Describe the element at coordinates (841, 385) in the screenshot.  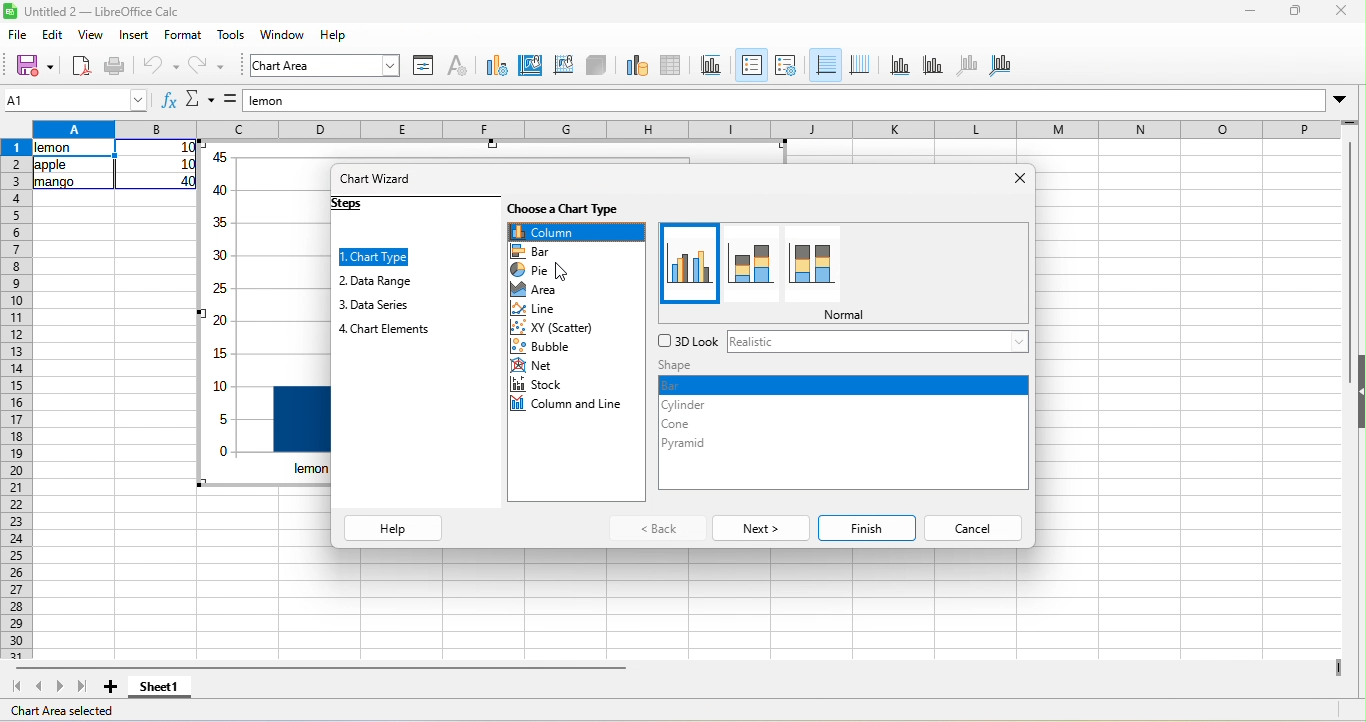
I see `bar` at that location.